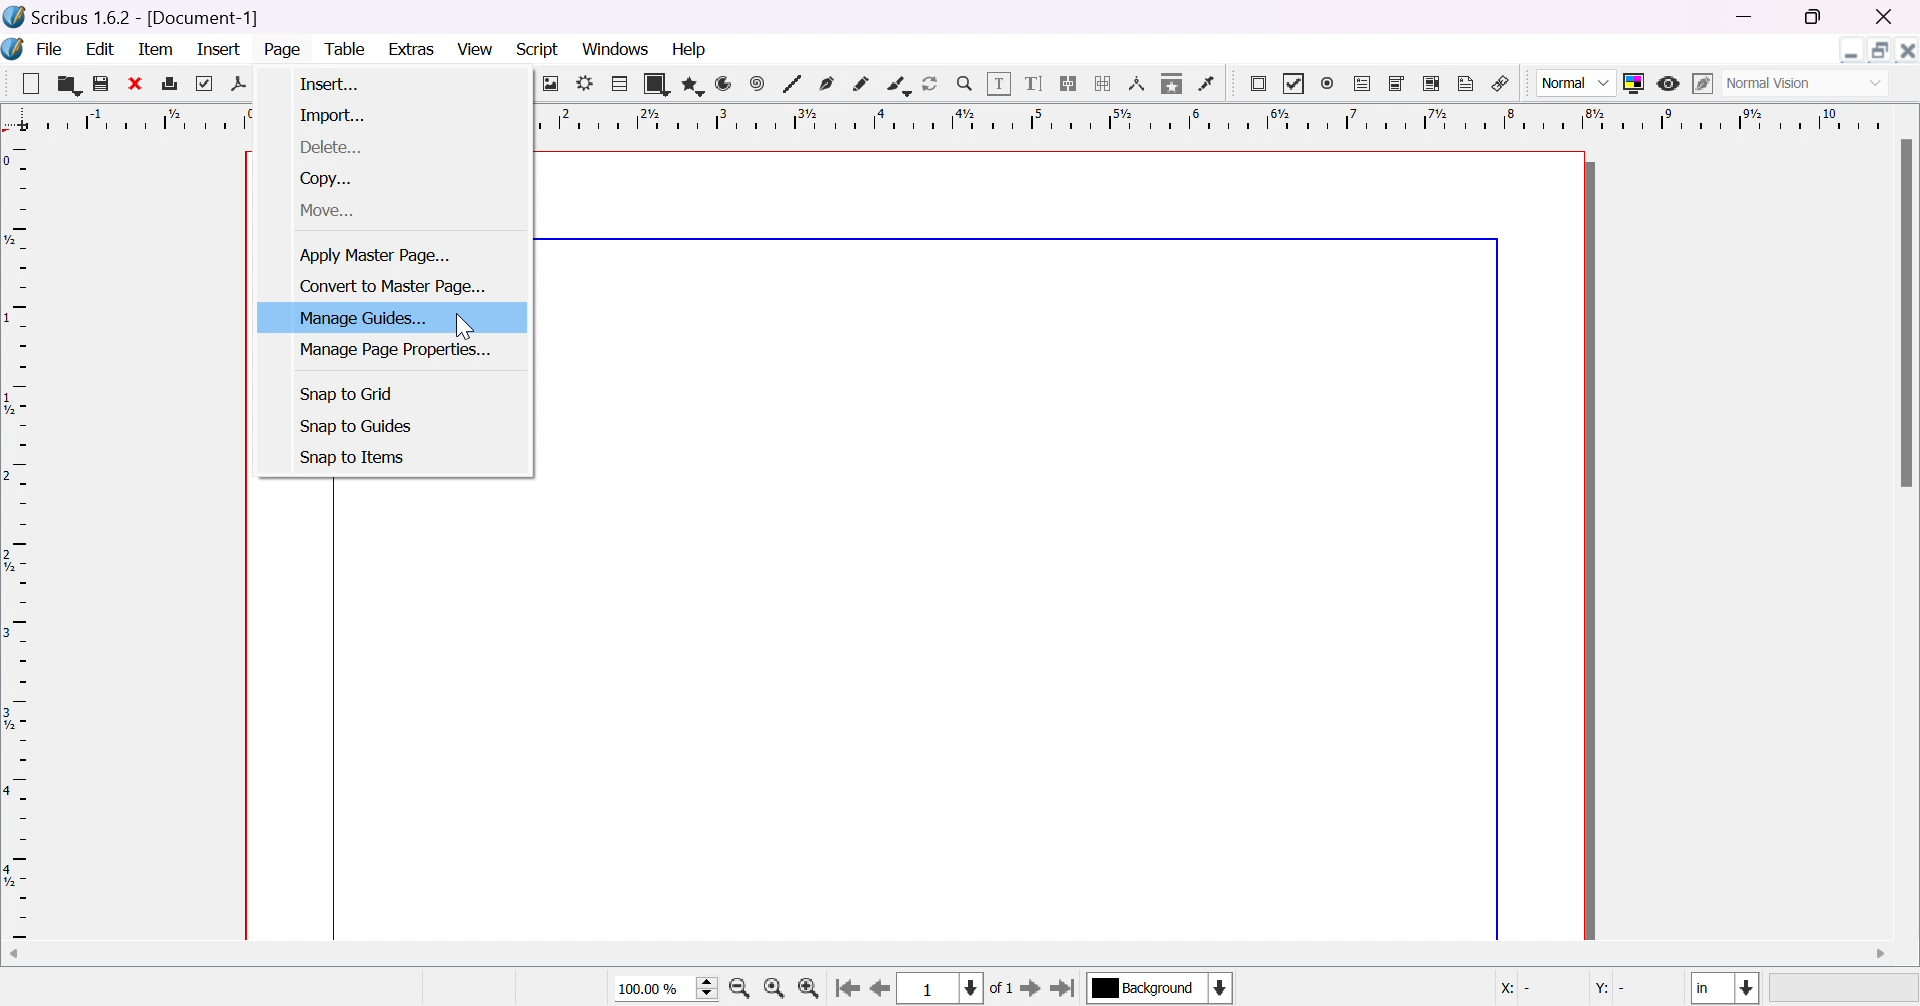  Describe the element at coordinates (246, 83) in the screenshot. I see `save as pdf` at that location.